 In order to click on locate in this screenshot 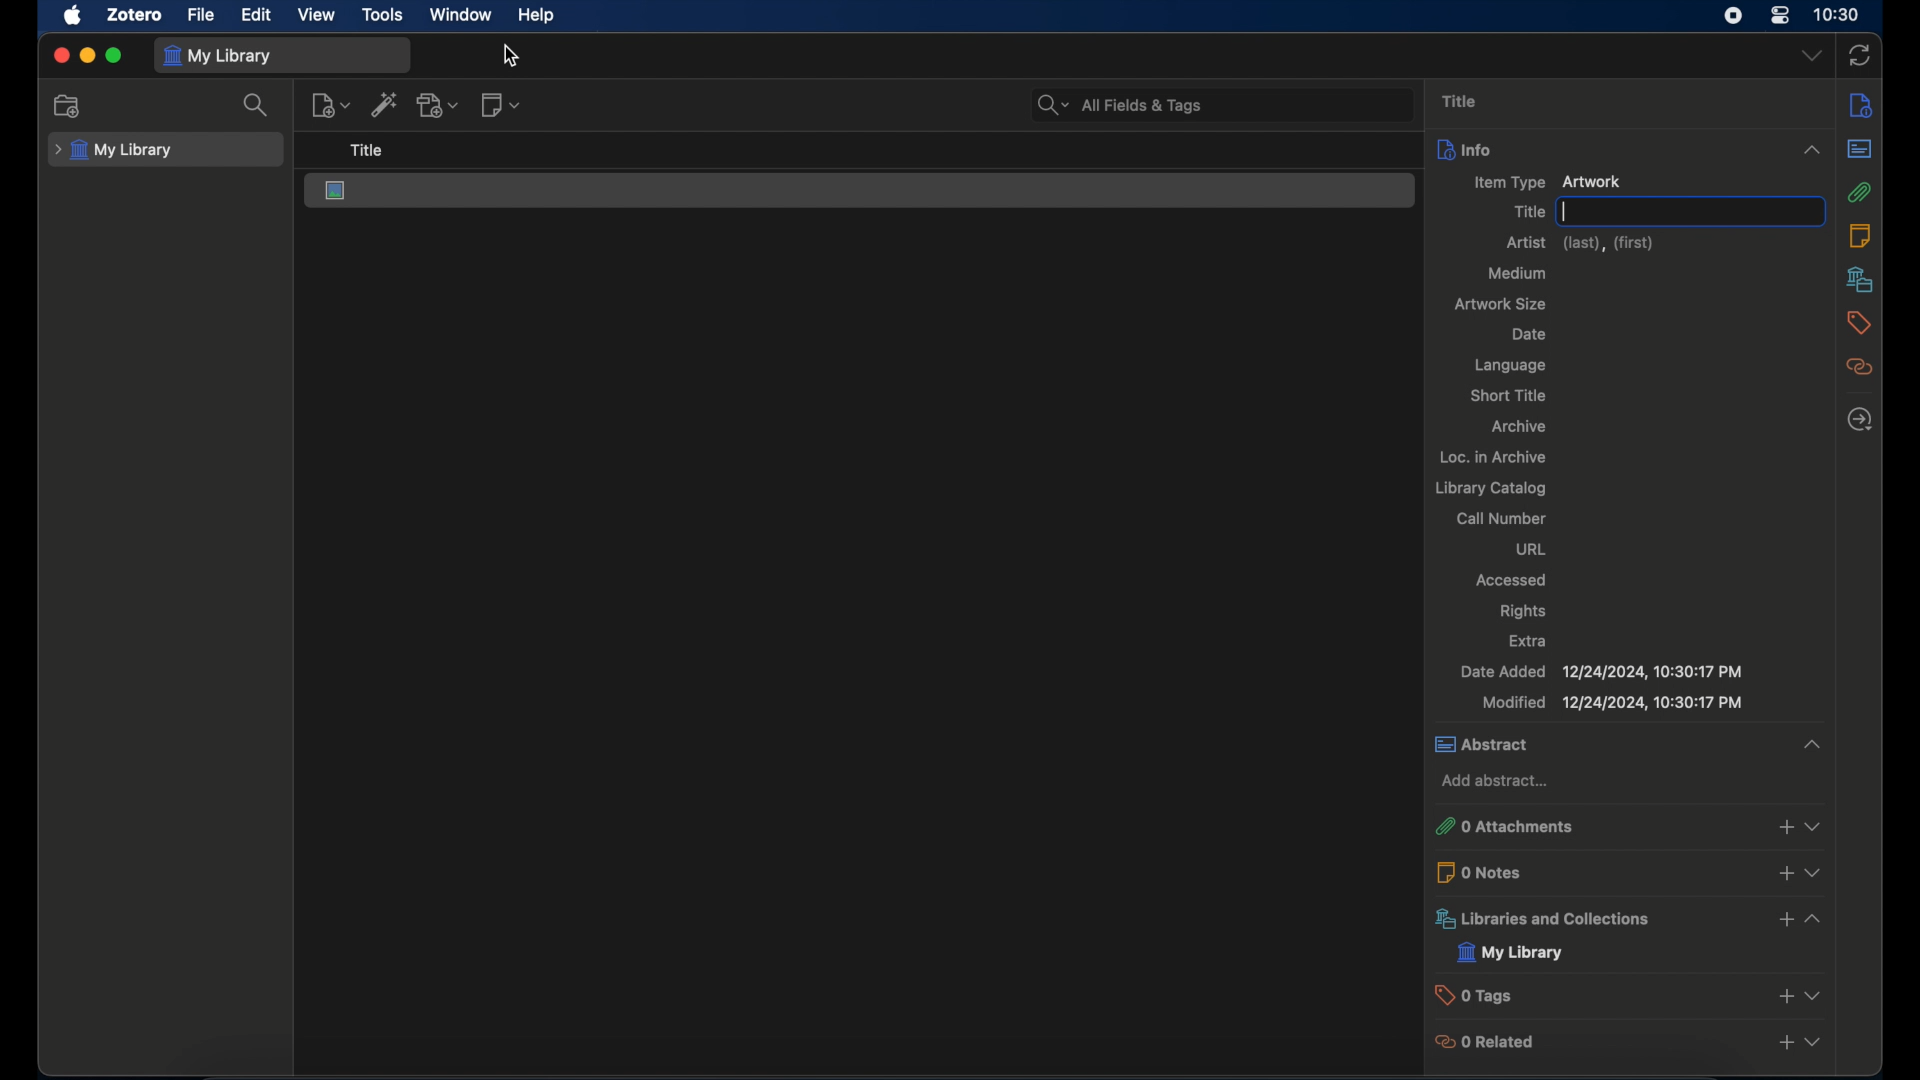, I will do `click(1861, 421)`.